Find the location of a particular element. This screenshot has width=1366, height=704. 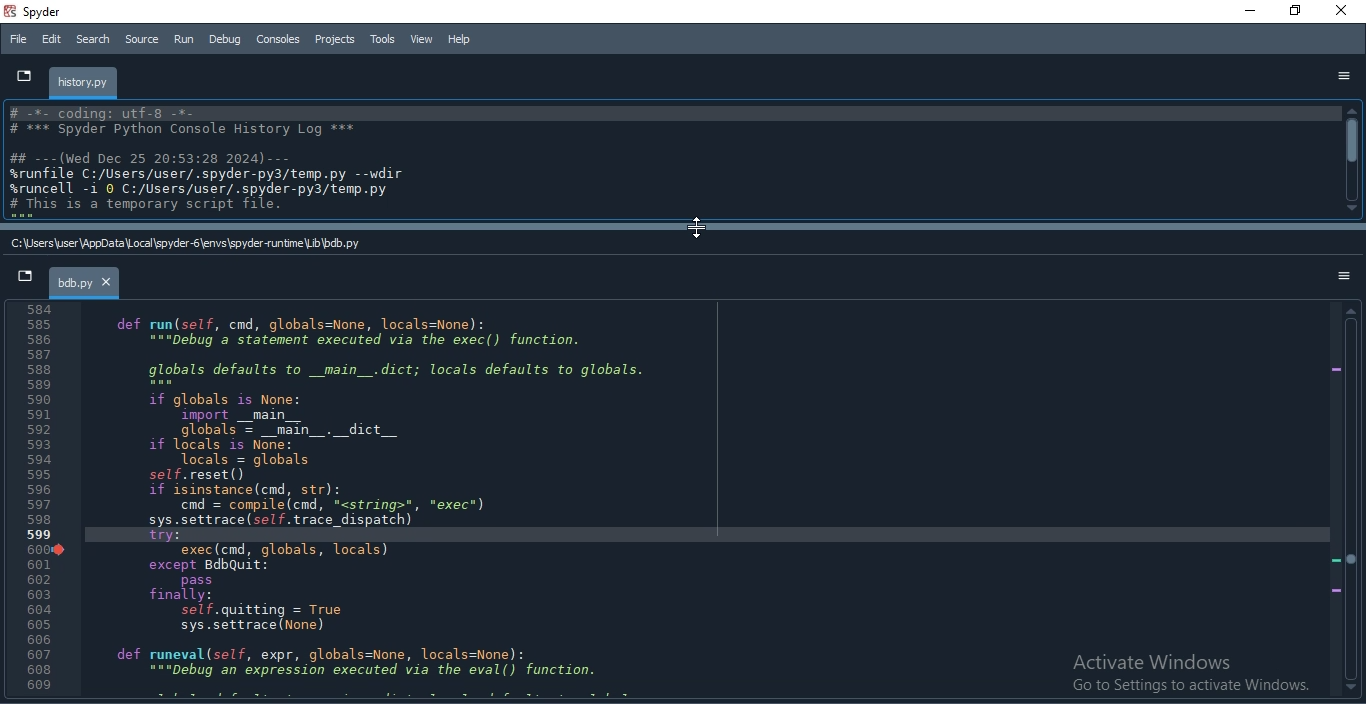

scroll bar is located at coordinates (1351, 503).